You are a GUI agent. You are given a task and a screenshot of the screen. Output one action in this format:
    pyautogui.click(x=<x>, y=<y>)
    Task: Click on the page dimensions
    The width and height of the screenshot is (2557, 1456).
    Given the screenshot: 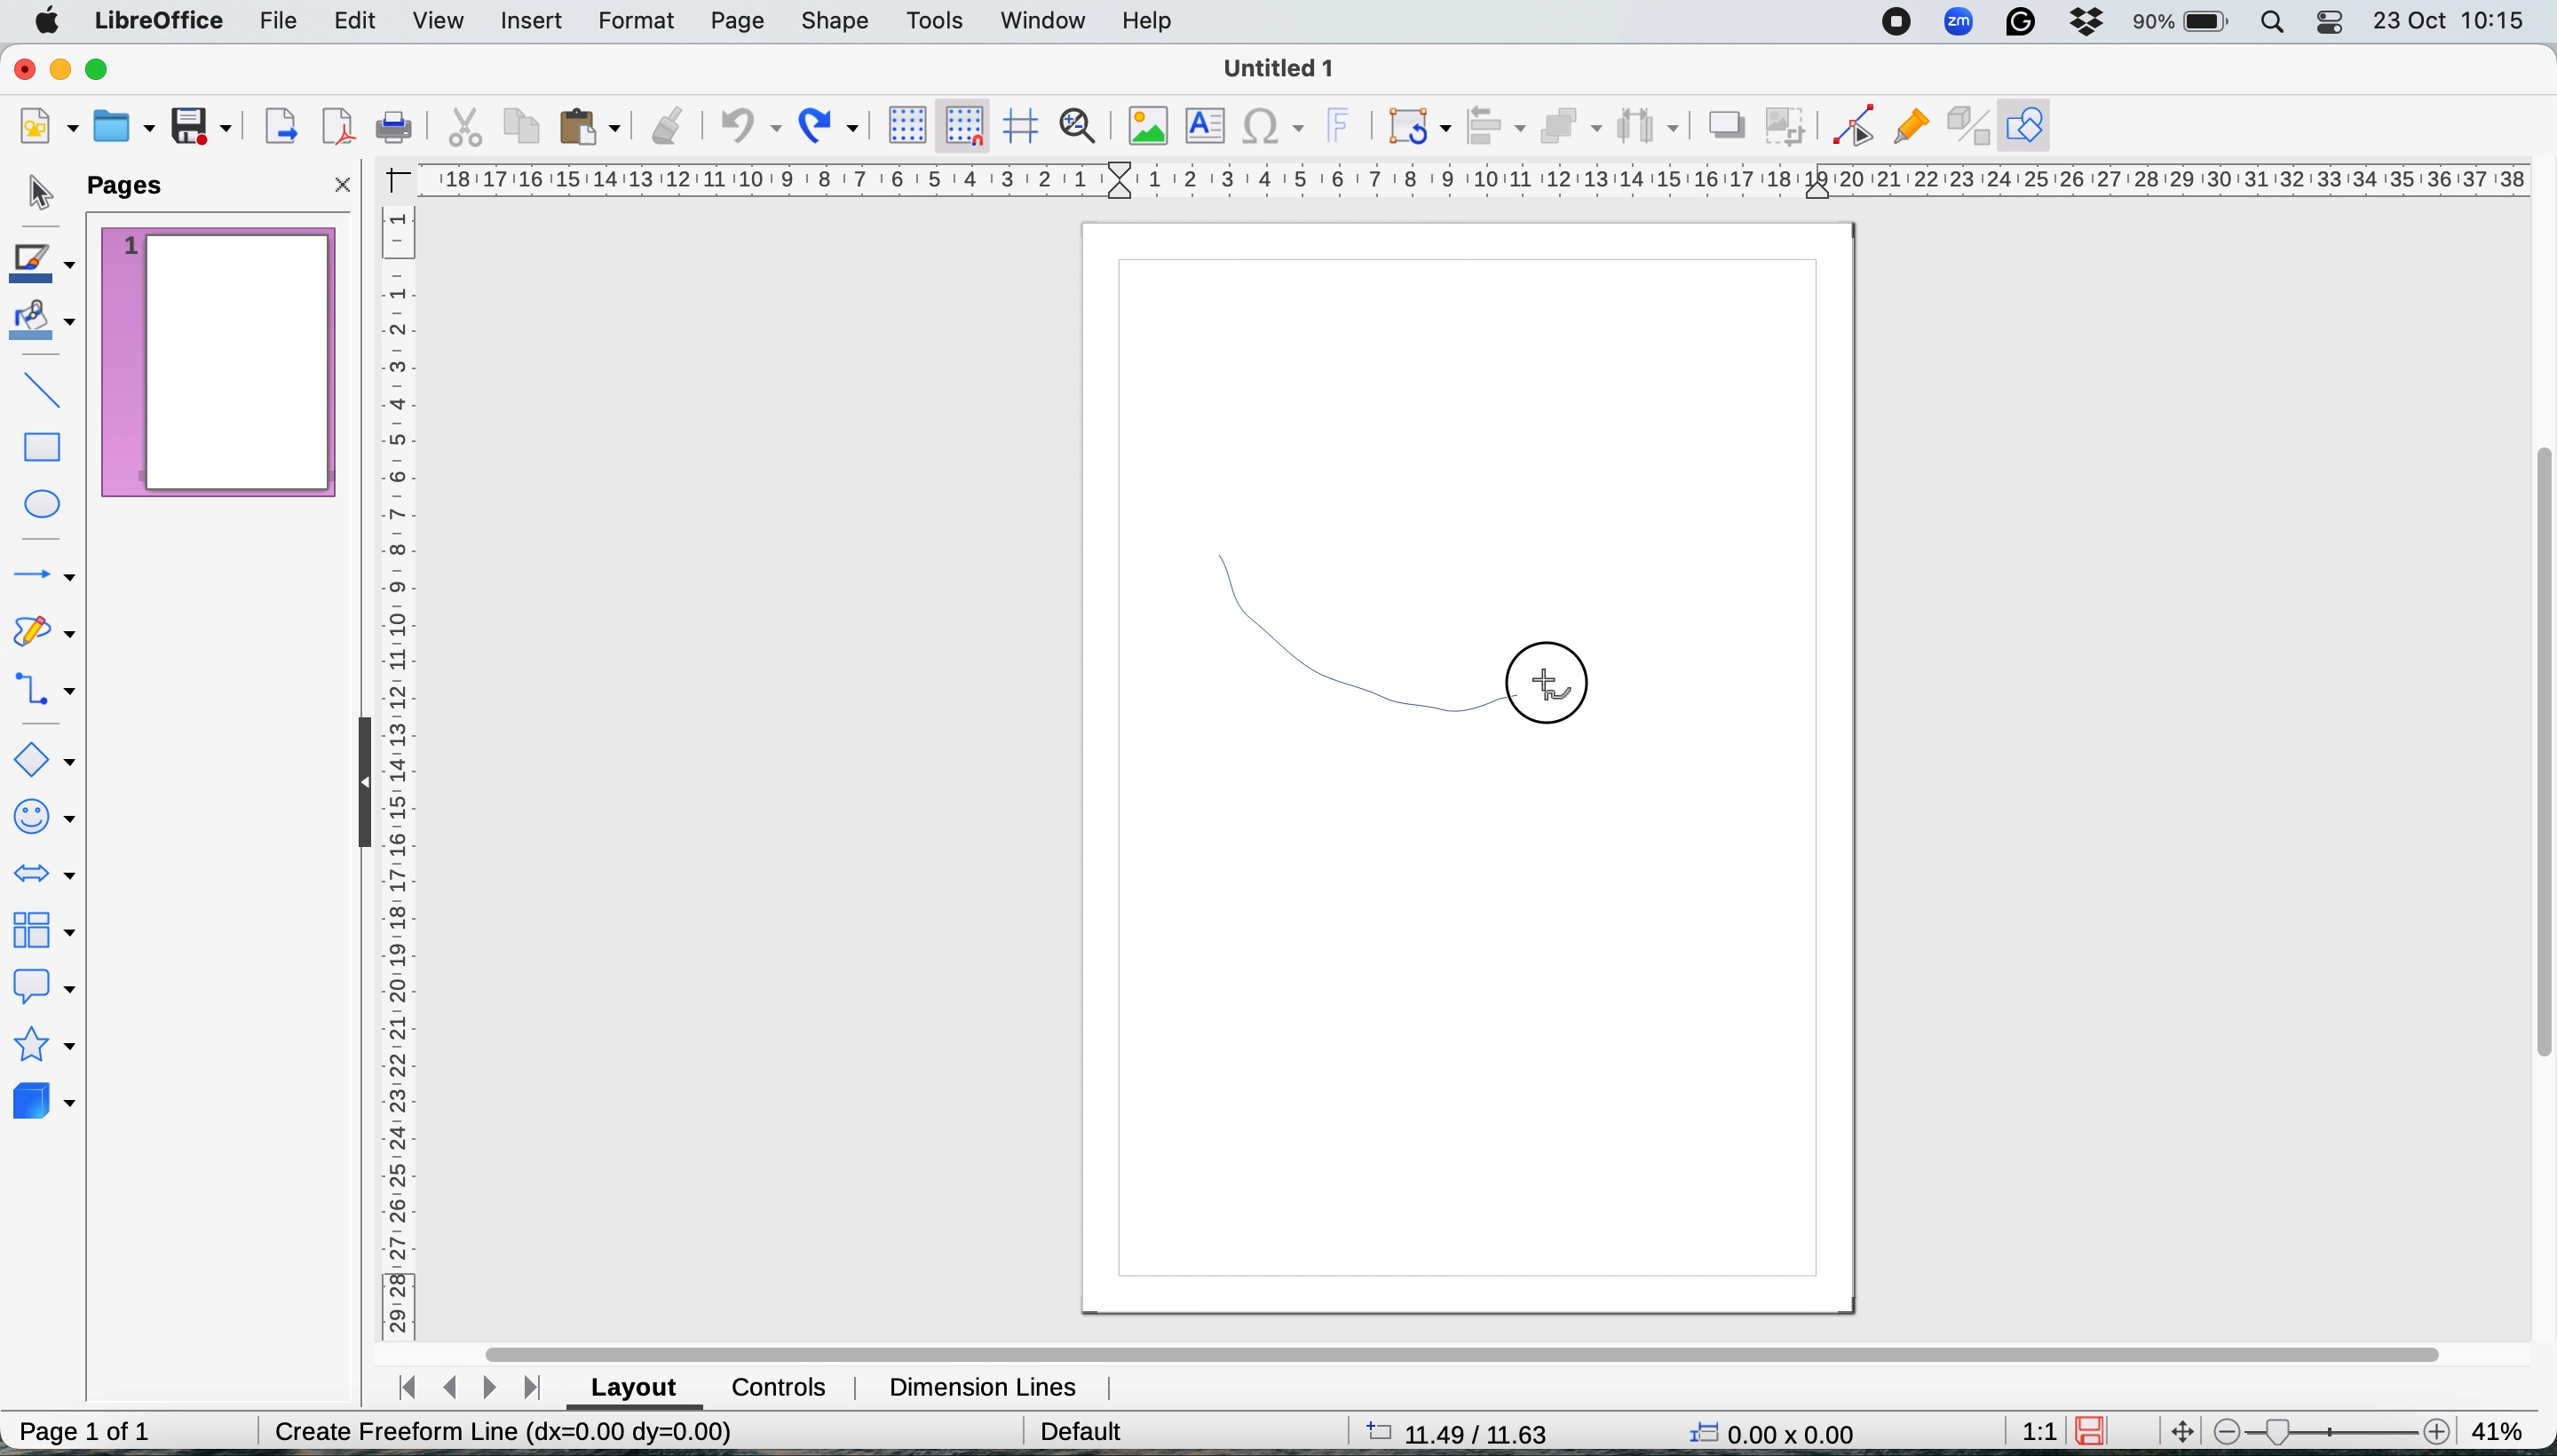 What is the action you would take?
    pyautogui.click(x=1469, y=1431)
    